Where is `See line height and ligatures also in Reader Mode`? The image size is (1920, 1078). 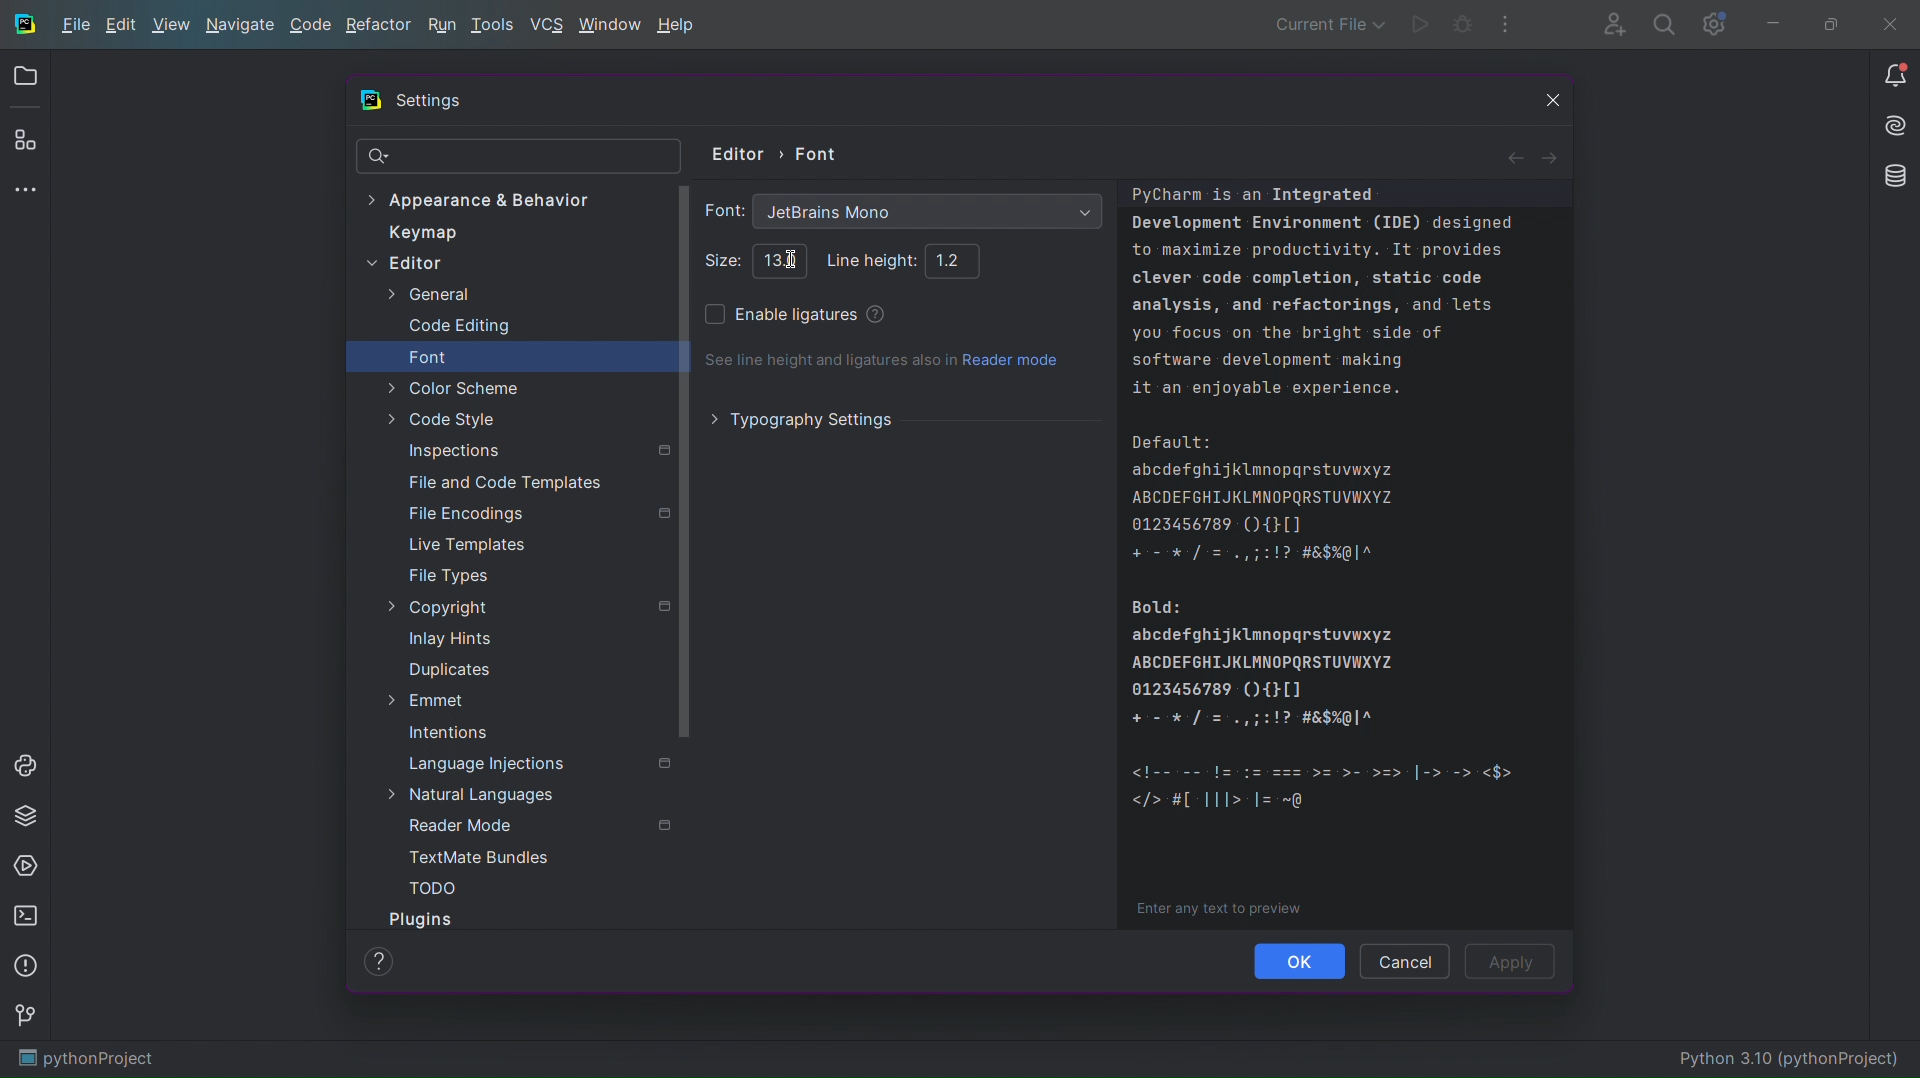 See line height and ligatures also in Reader Mode is located at coordinates (883, 362).